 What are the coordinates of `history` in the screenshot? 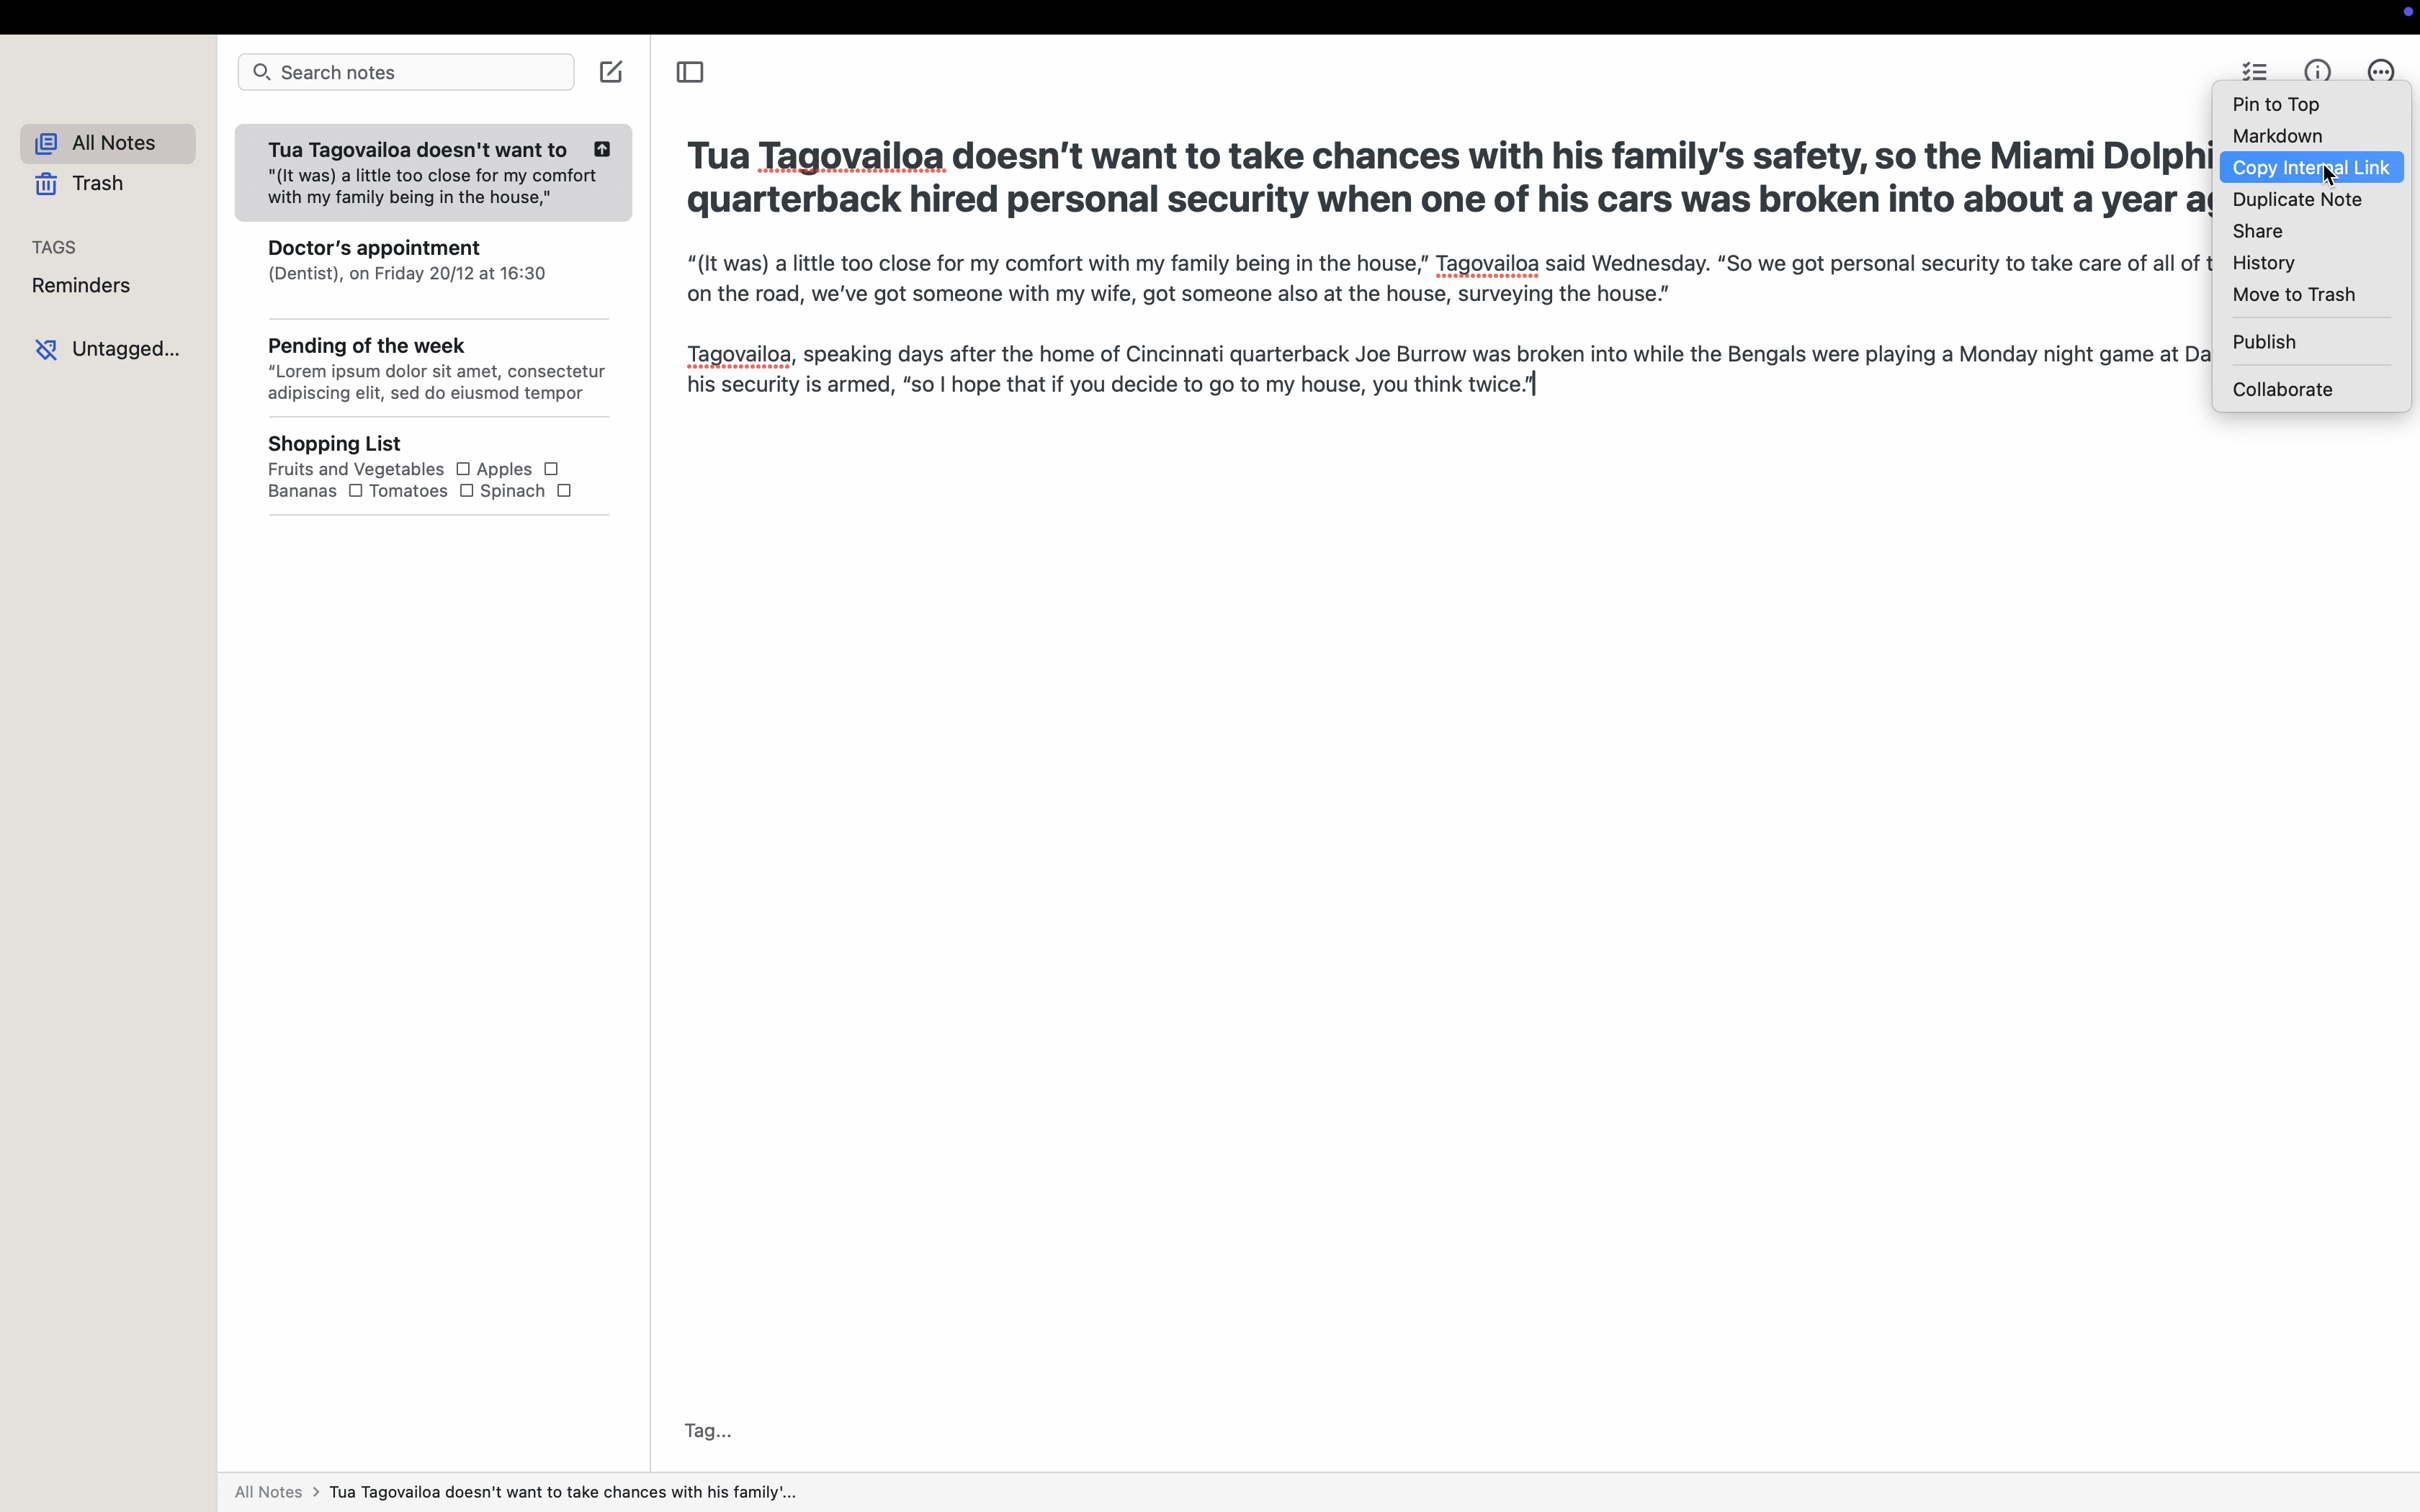 It's located at (2263, 262).